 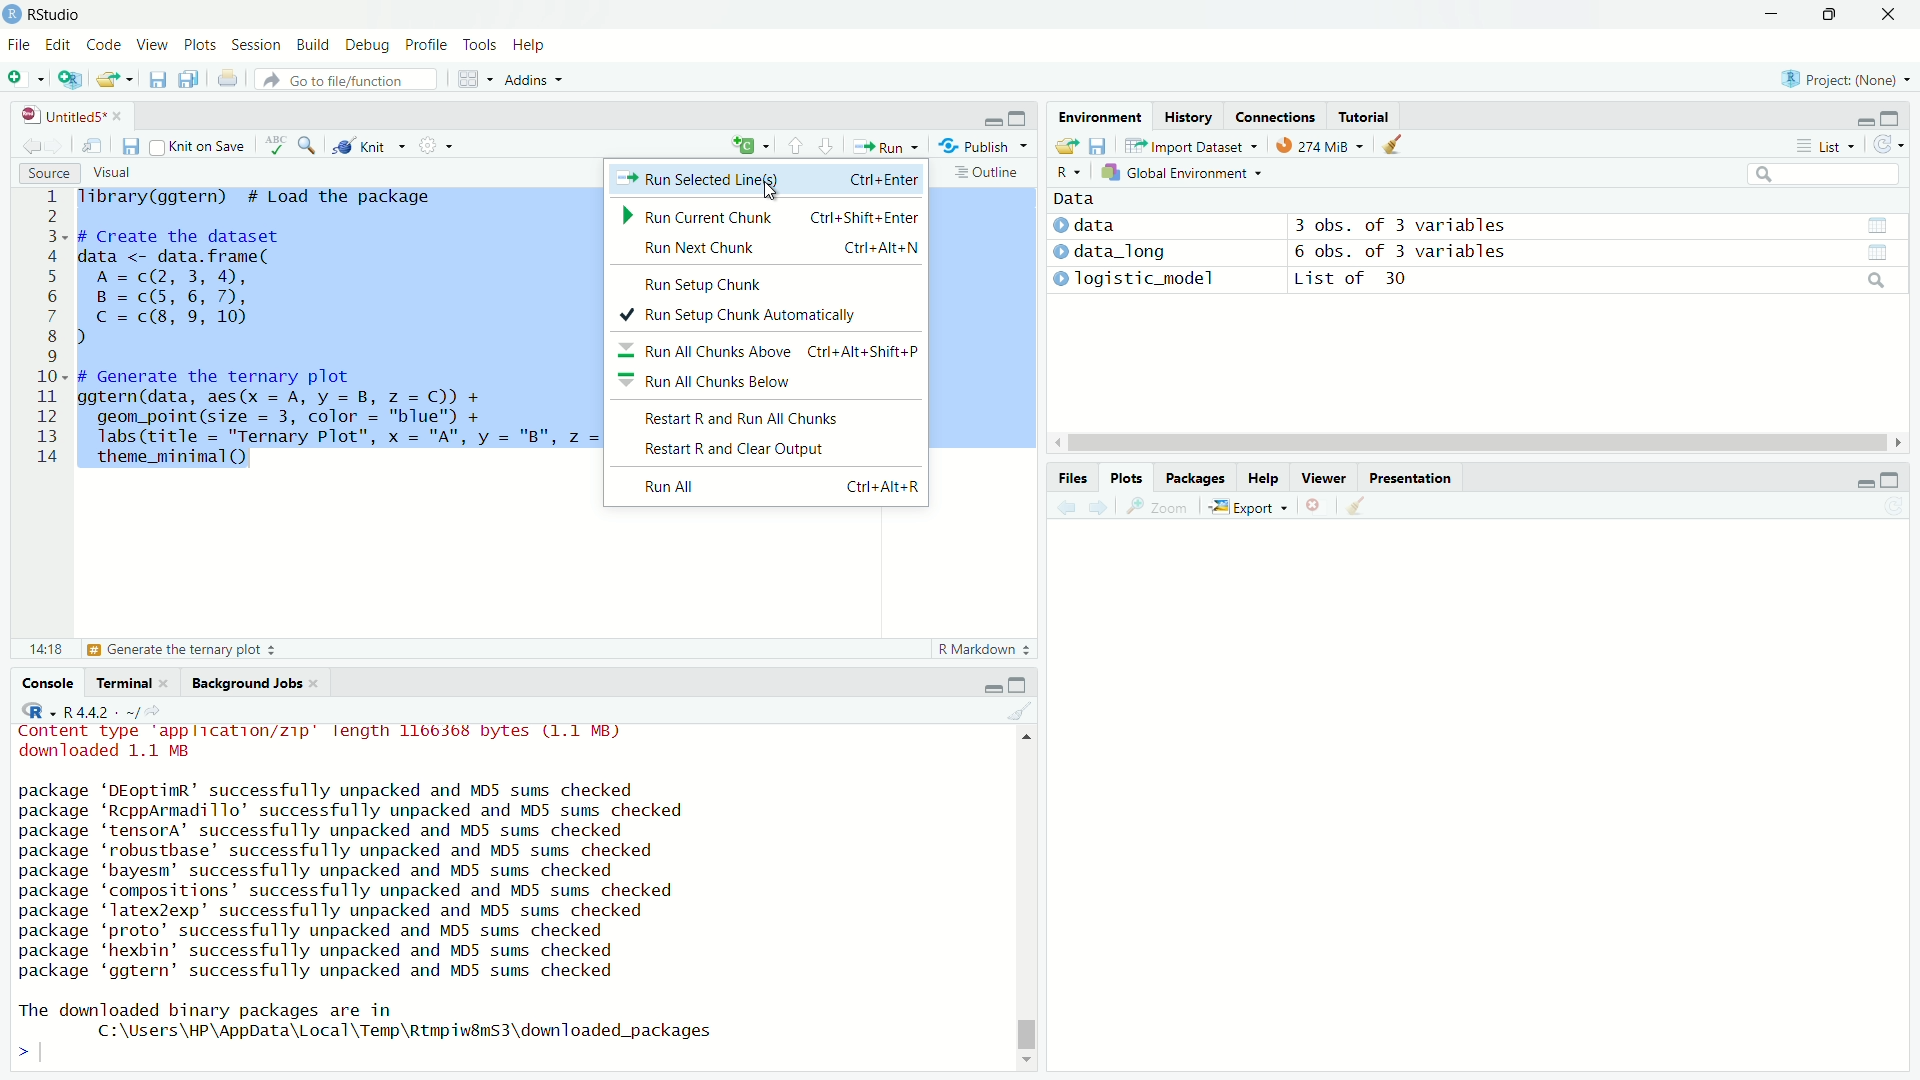 I want to click on : Outline, so click(x=984, y=174).